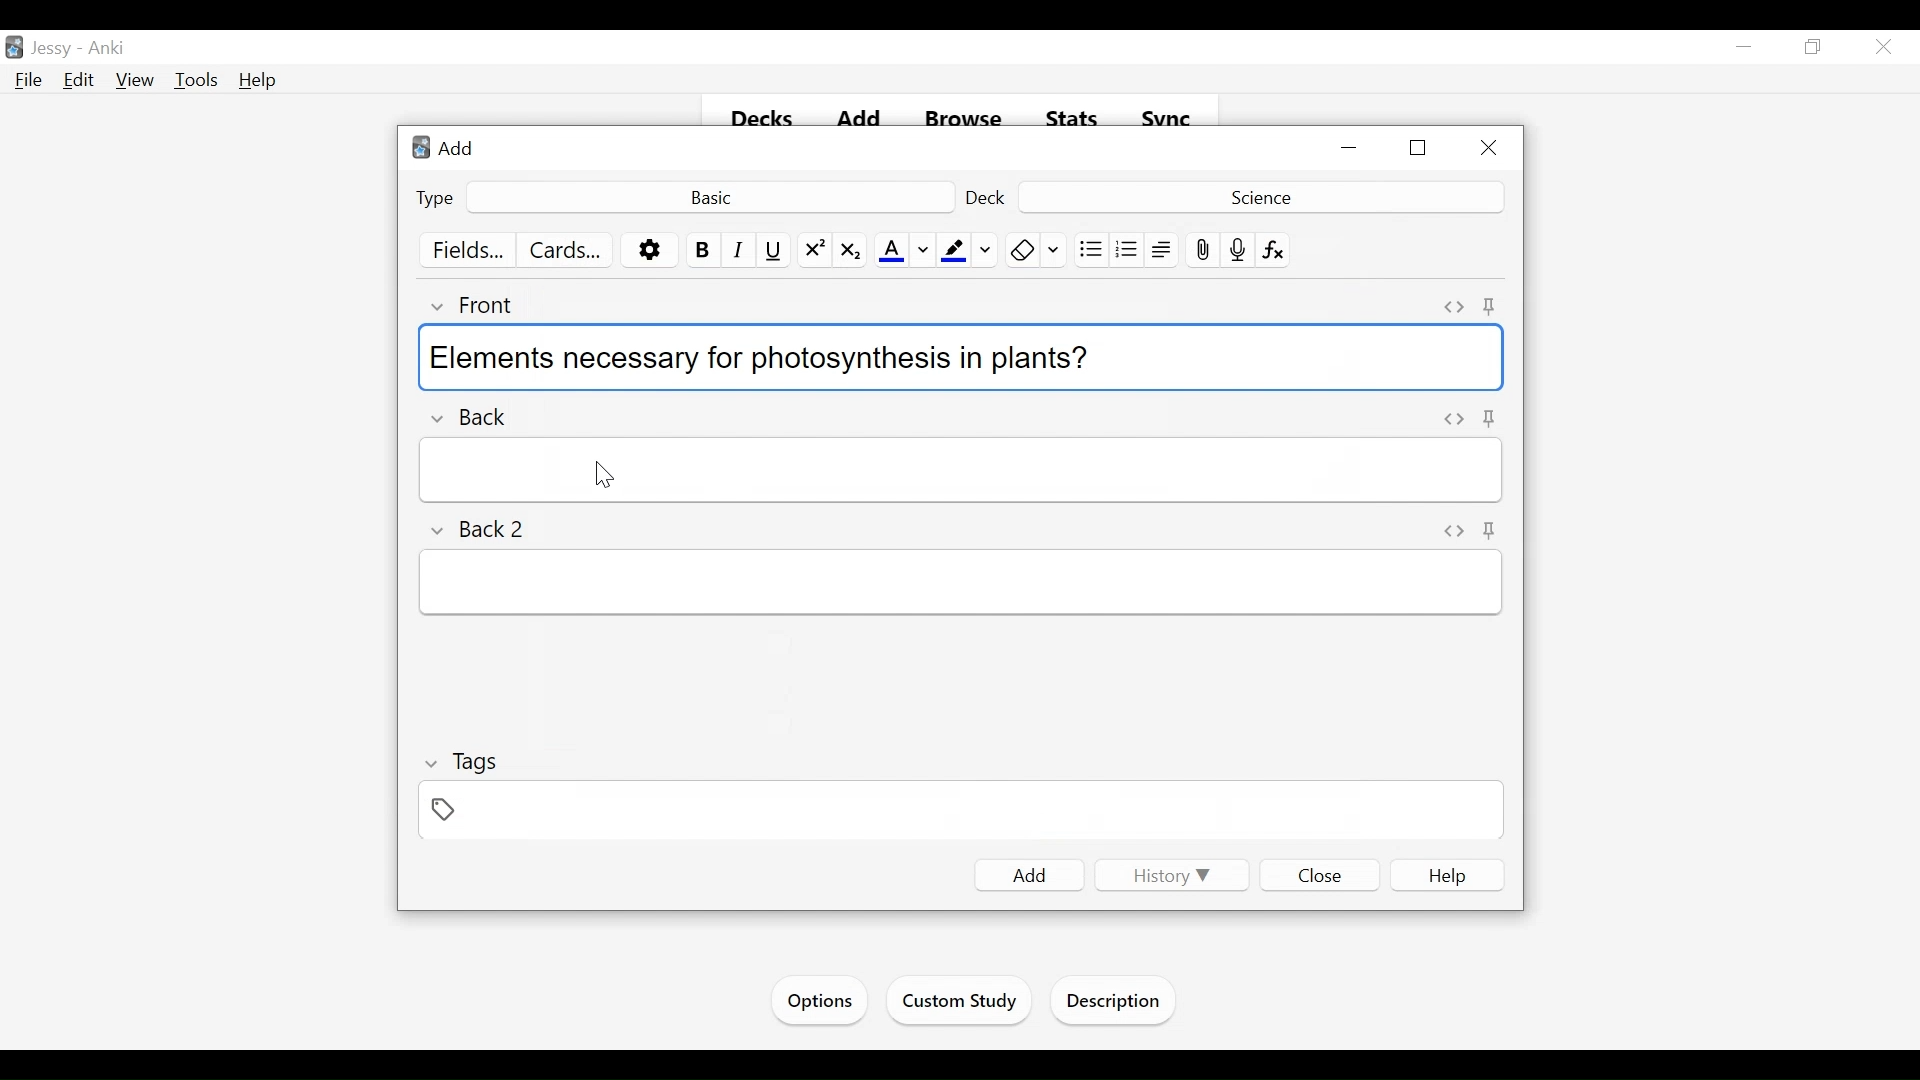  What do you see at coordinates (1454, 529) in the screenshot?
I see `Toggle HTML Editor` at bounding box center [1454, 529].